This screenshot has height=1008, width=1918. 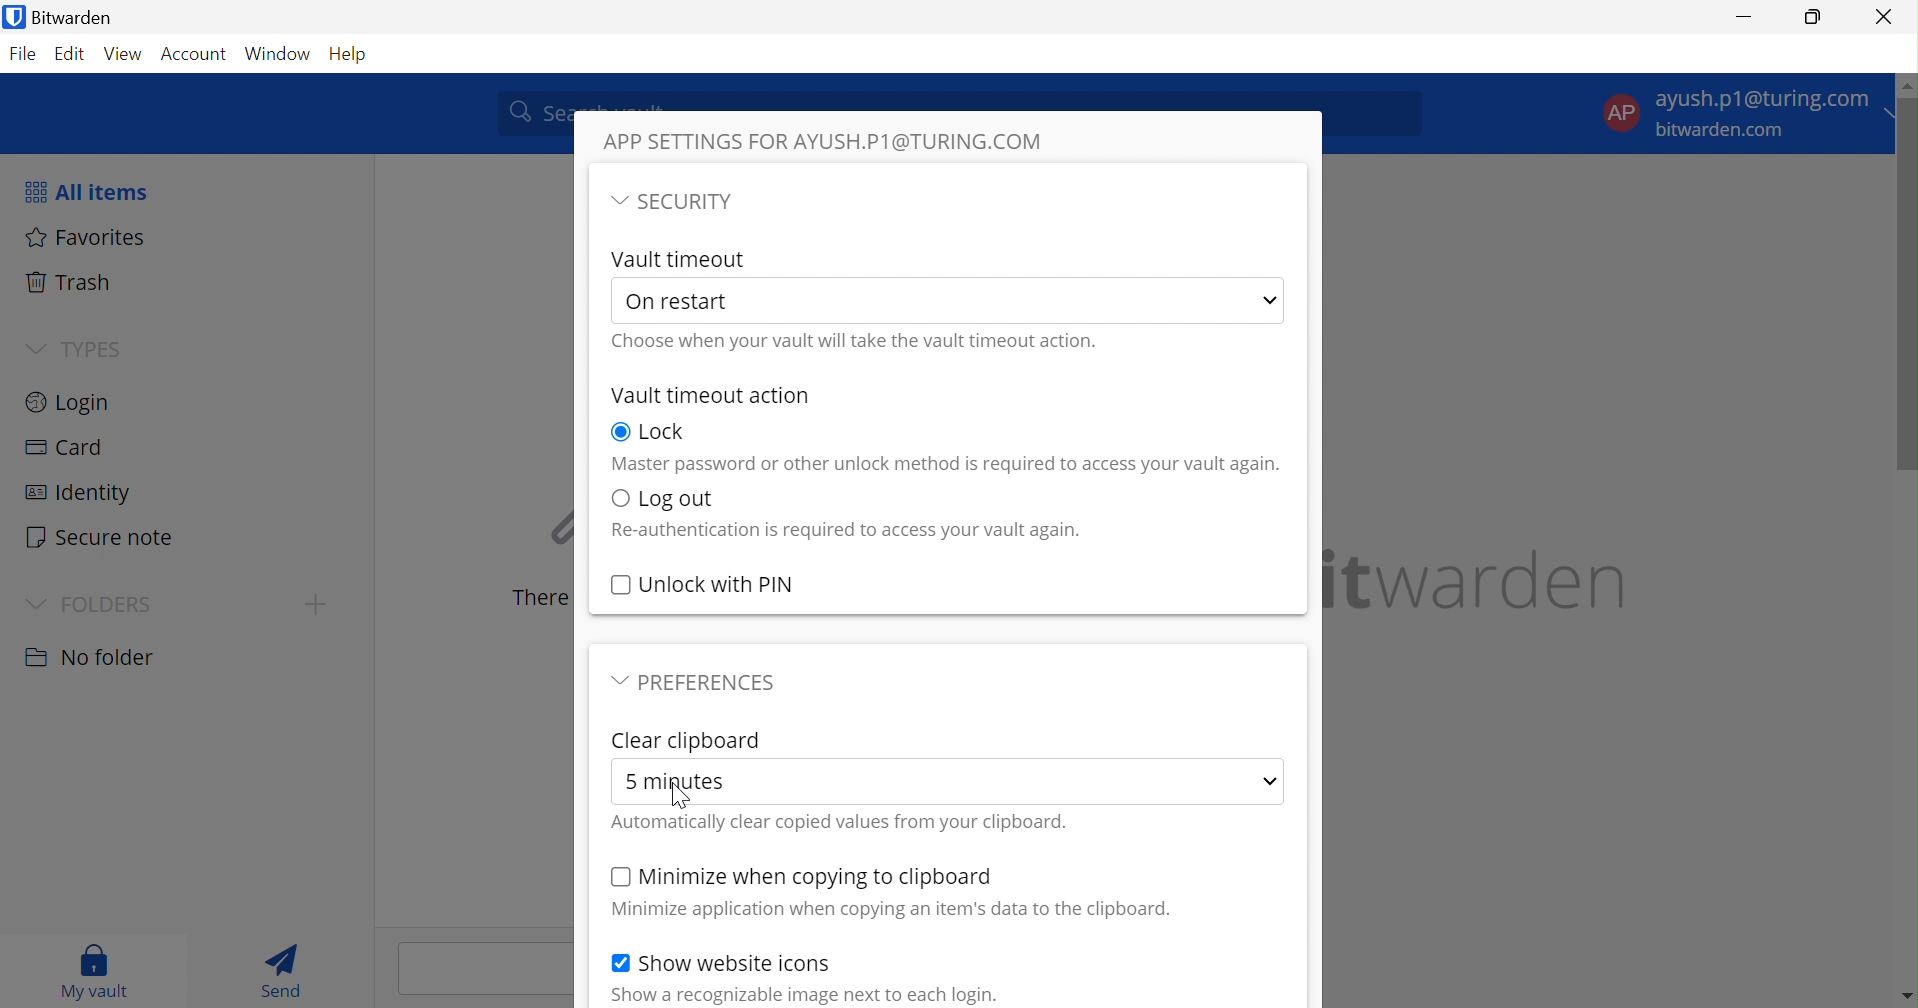 What do you see at coordinates (101, 536) in the screenshot?
I see `Secure note` at bounding box center [101, 536].